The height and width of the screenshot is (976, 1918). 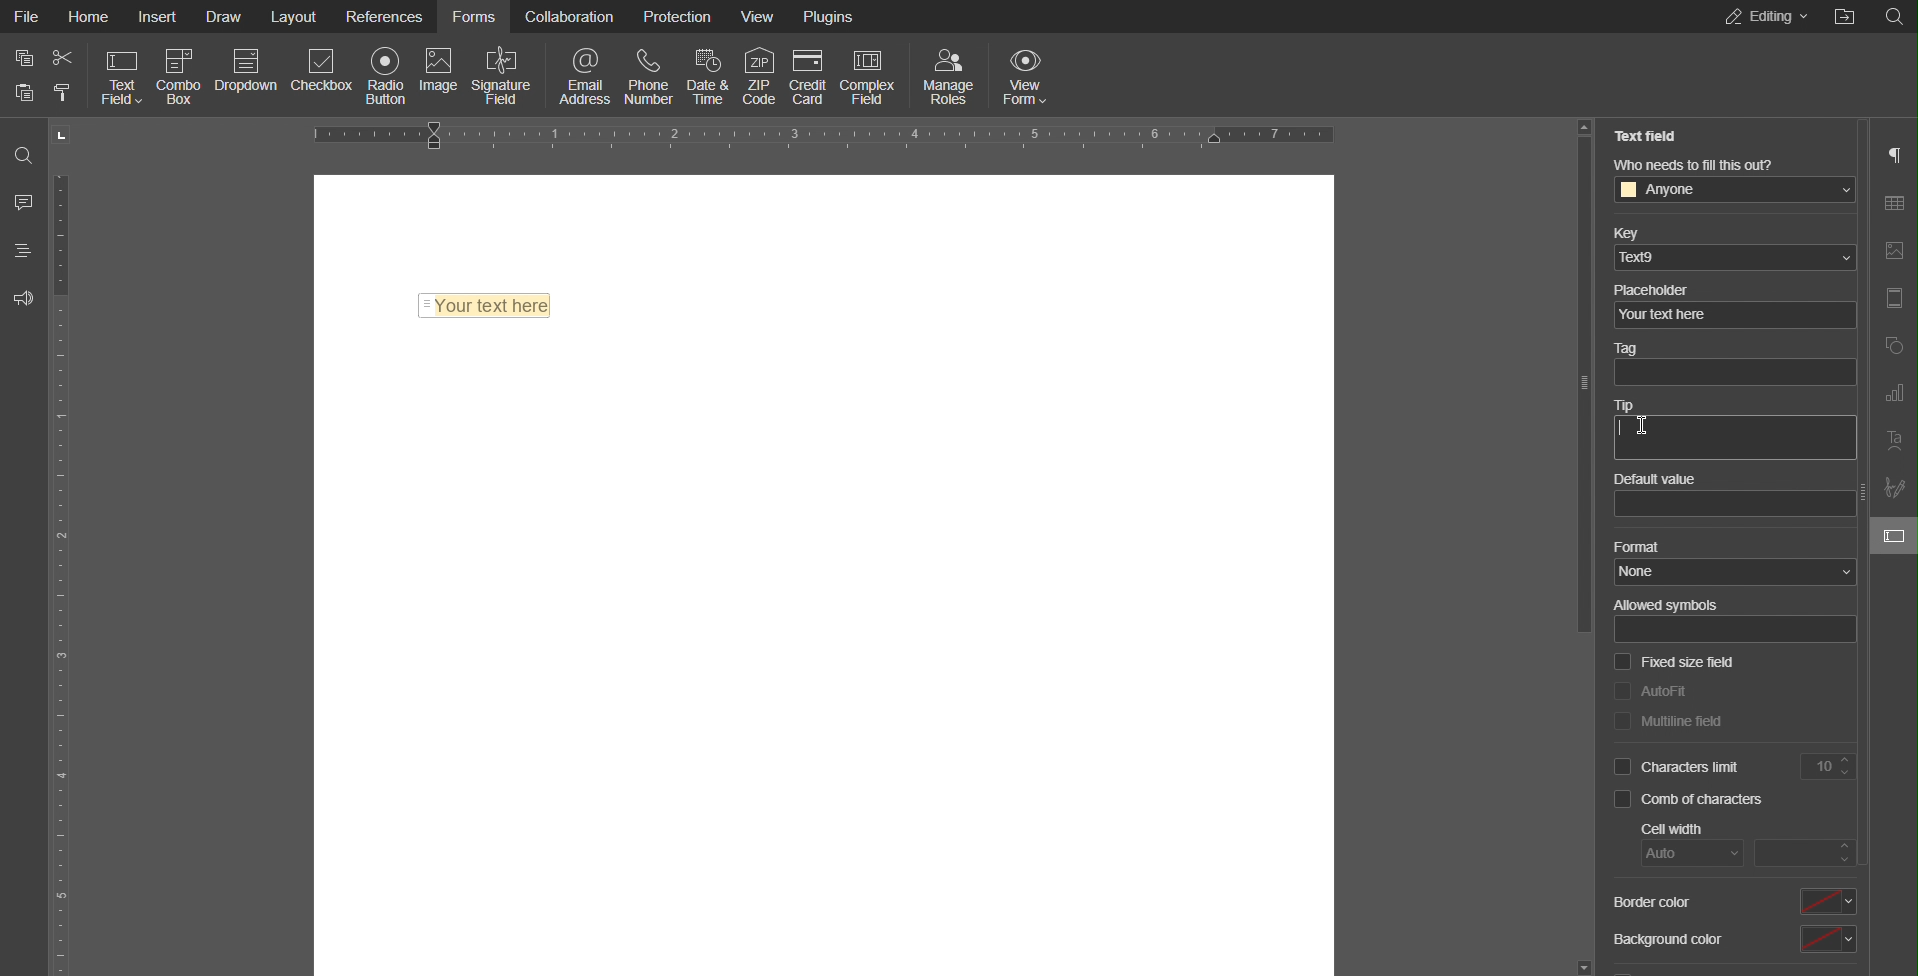 I want to click on Tag, so click(x=1731, y=348).